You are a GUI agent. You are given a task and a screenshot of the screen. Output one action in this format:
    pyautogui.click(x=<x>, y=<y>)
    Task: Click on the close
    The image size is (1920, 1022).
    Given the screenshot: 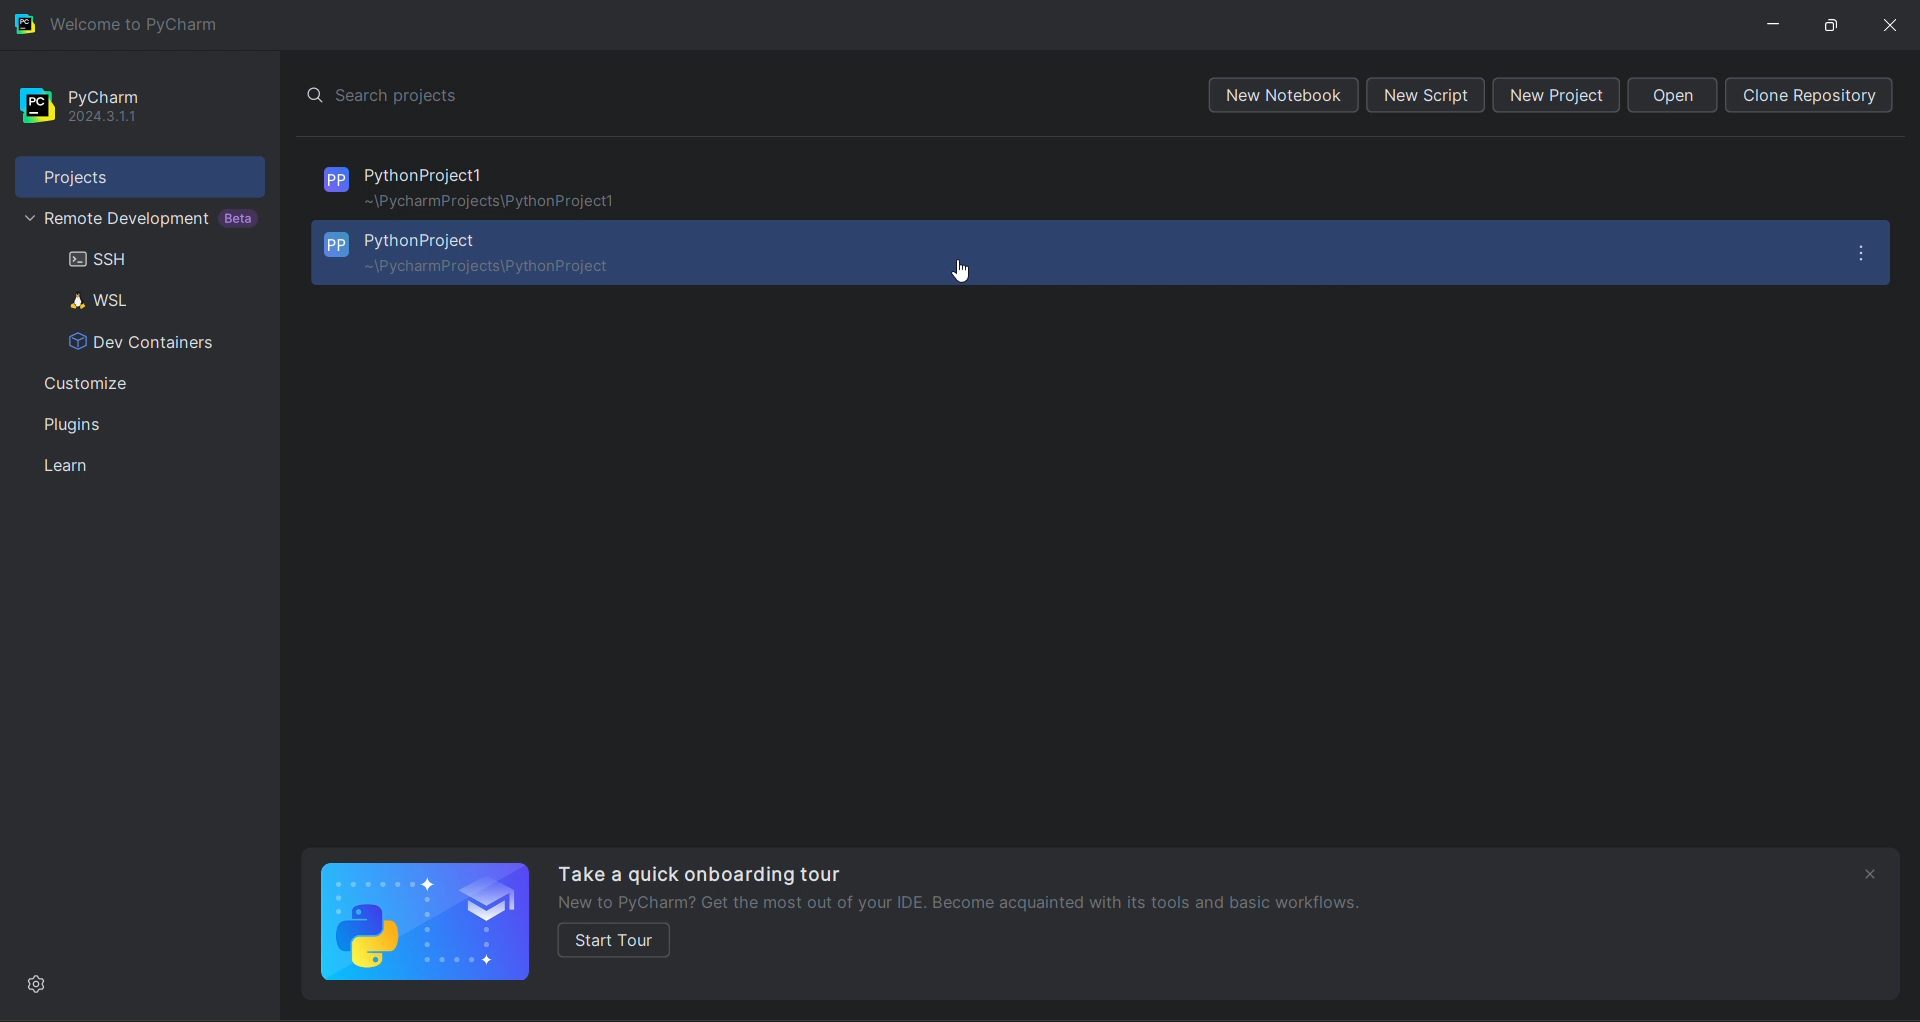 What is the action you would take?
    pyautogui.click(x=1870, y=876)
    